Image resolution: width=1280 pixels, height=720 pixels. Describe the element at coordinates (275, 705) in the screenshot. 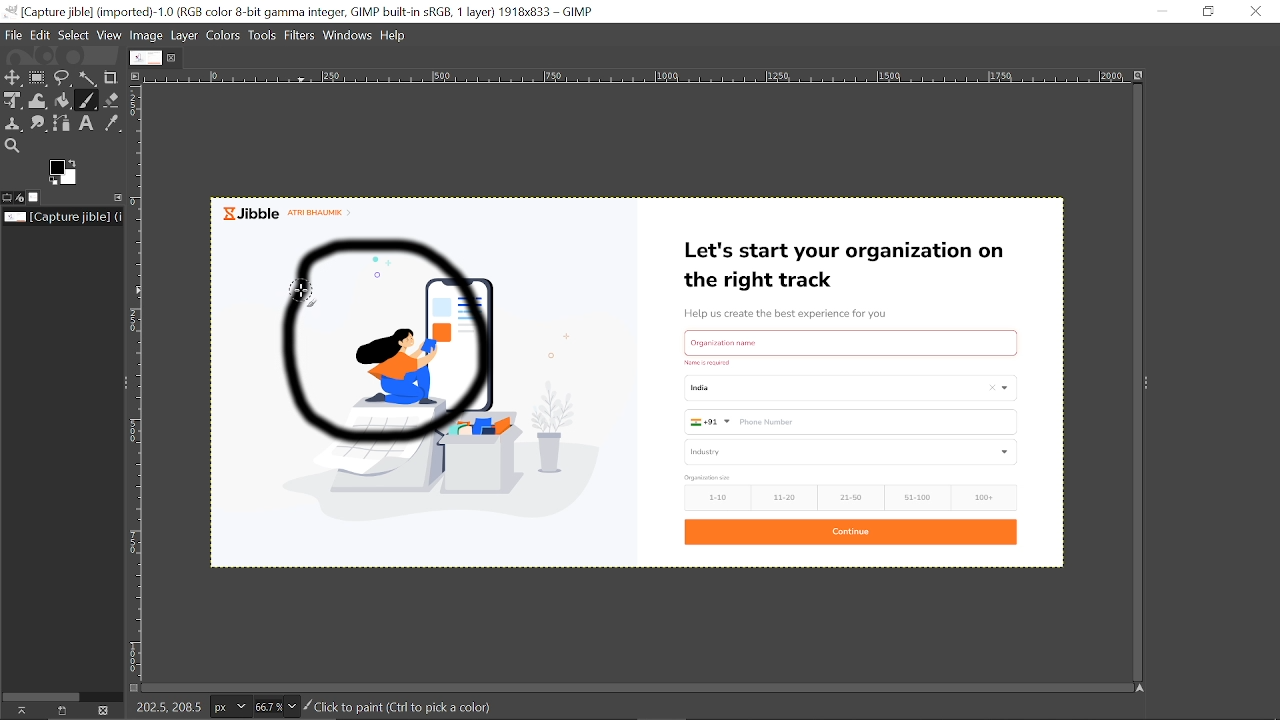

I see `Zoom` at that location.